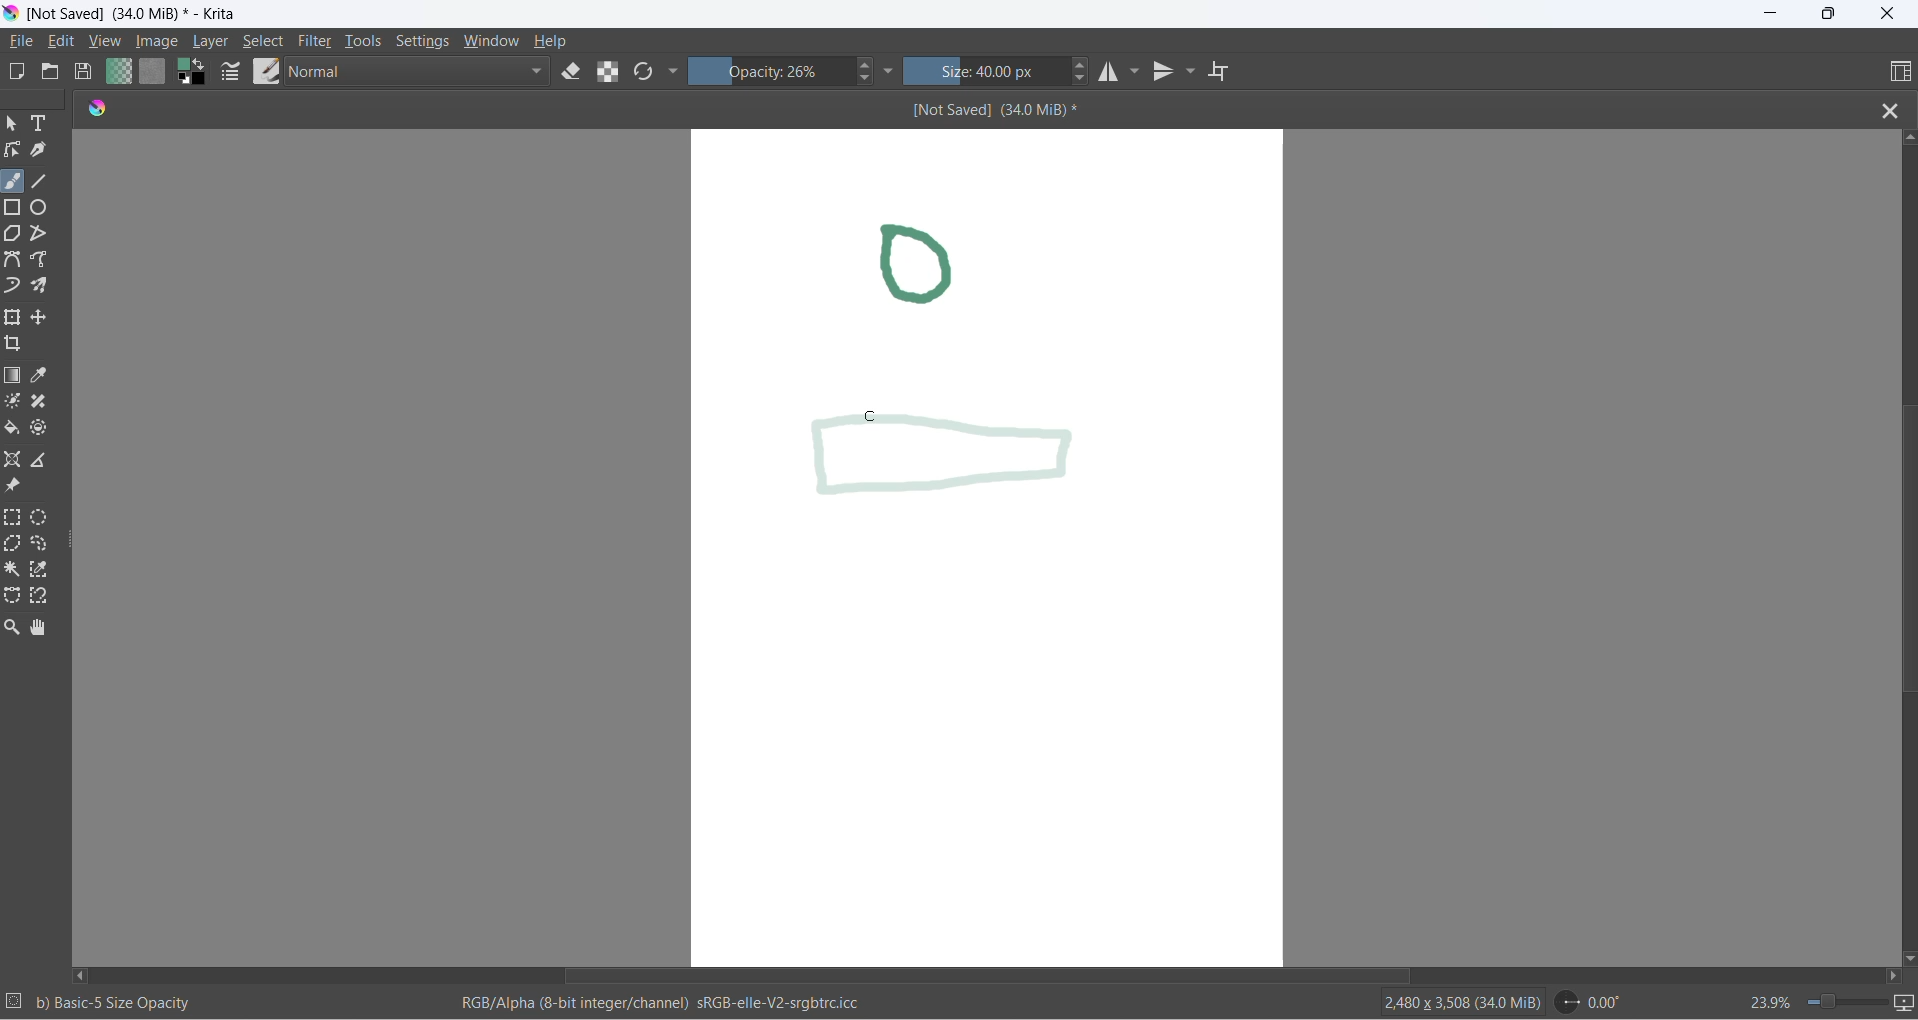 The width and height of the screenshot is (1918, 1020). I want to click on [Not Saved] (340 MiB)* - Krita, so click(141, 14).